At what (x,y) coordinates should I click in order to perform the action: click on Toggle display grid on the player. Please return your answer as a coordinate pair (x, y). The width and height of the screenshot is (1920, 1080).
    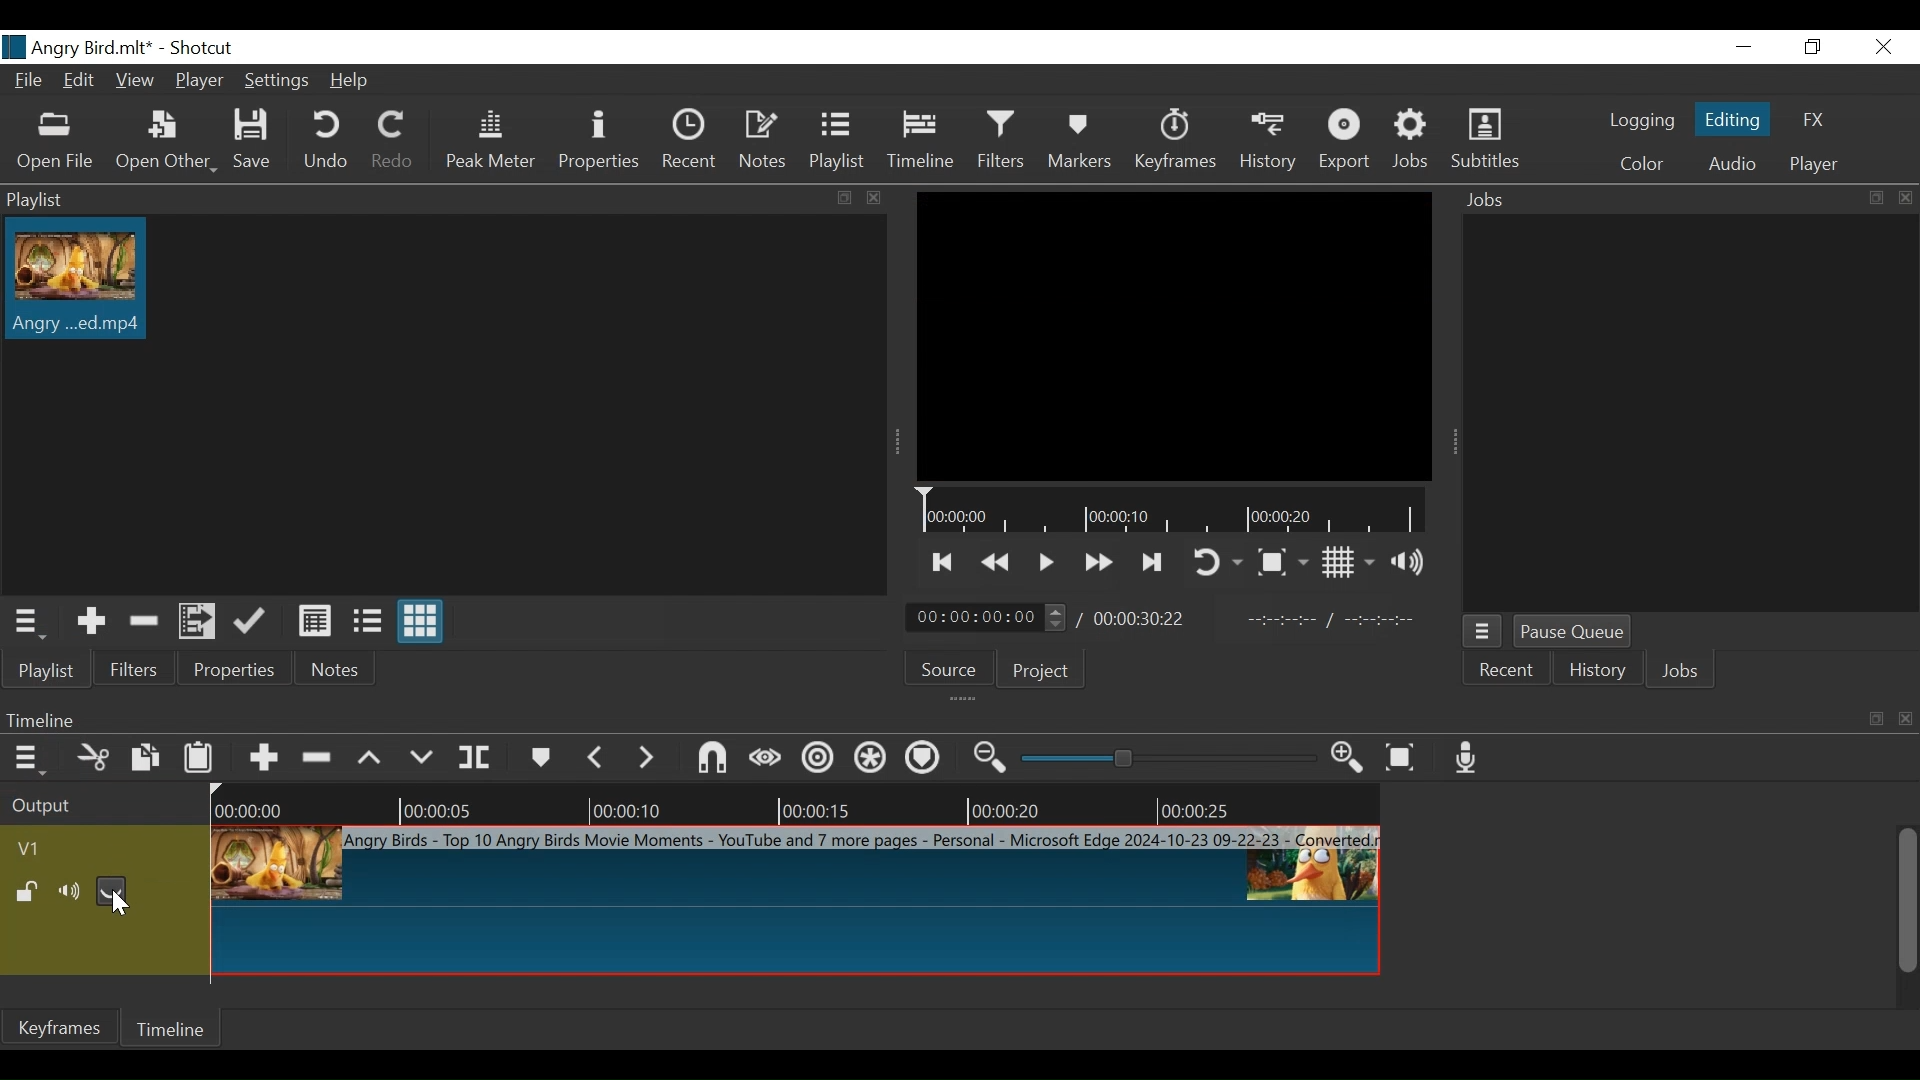
    Looking at the image, I should click on (1348, 562).